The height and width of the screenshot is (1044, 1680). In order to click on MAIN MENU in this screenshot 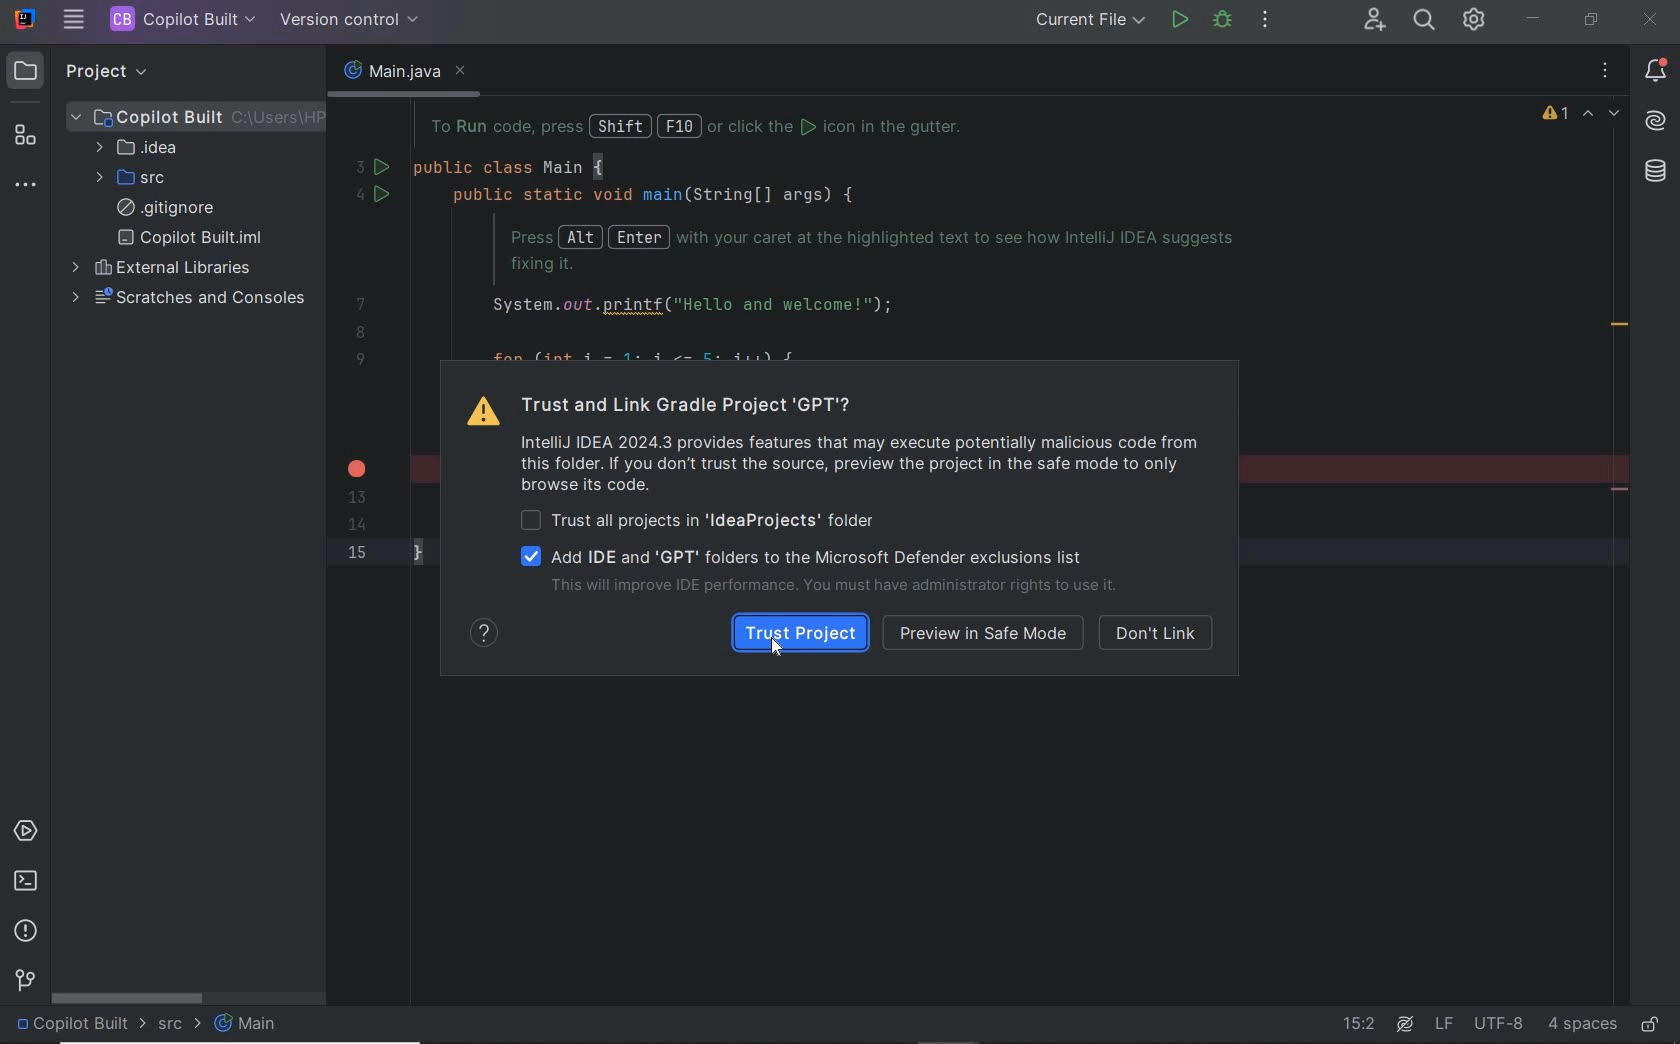, I will do `click(73, 20)`.